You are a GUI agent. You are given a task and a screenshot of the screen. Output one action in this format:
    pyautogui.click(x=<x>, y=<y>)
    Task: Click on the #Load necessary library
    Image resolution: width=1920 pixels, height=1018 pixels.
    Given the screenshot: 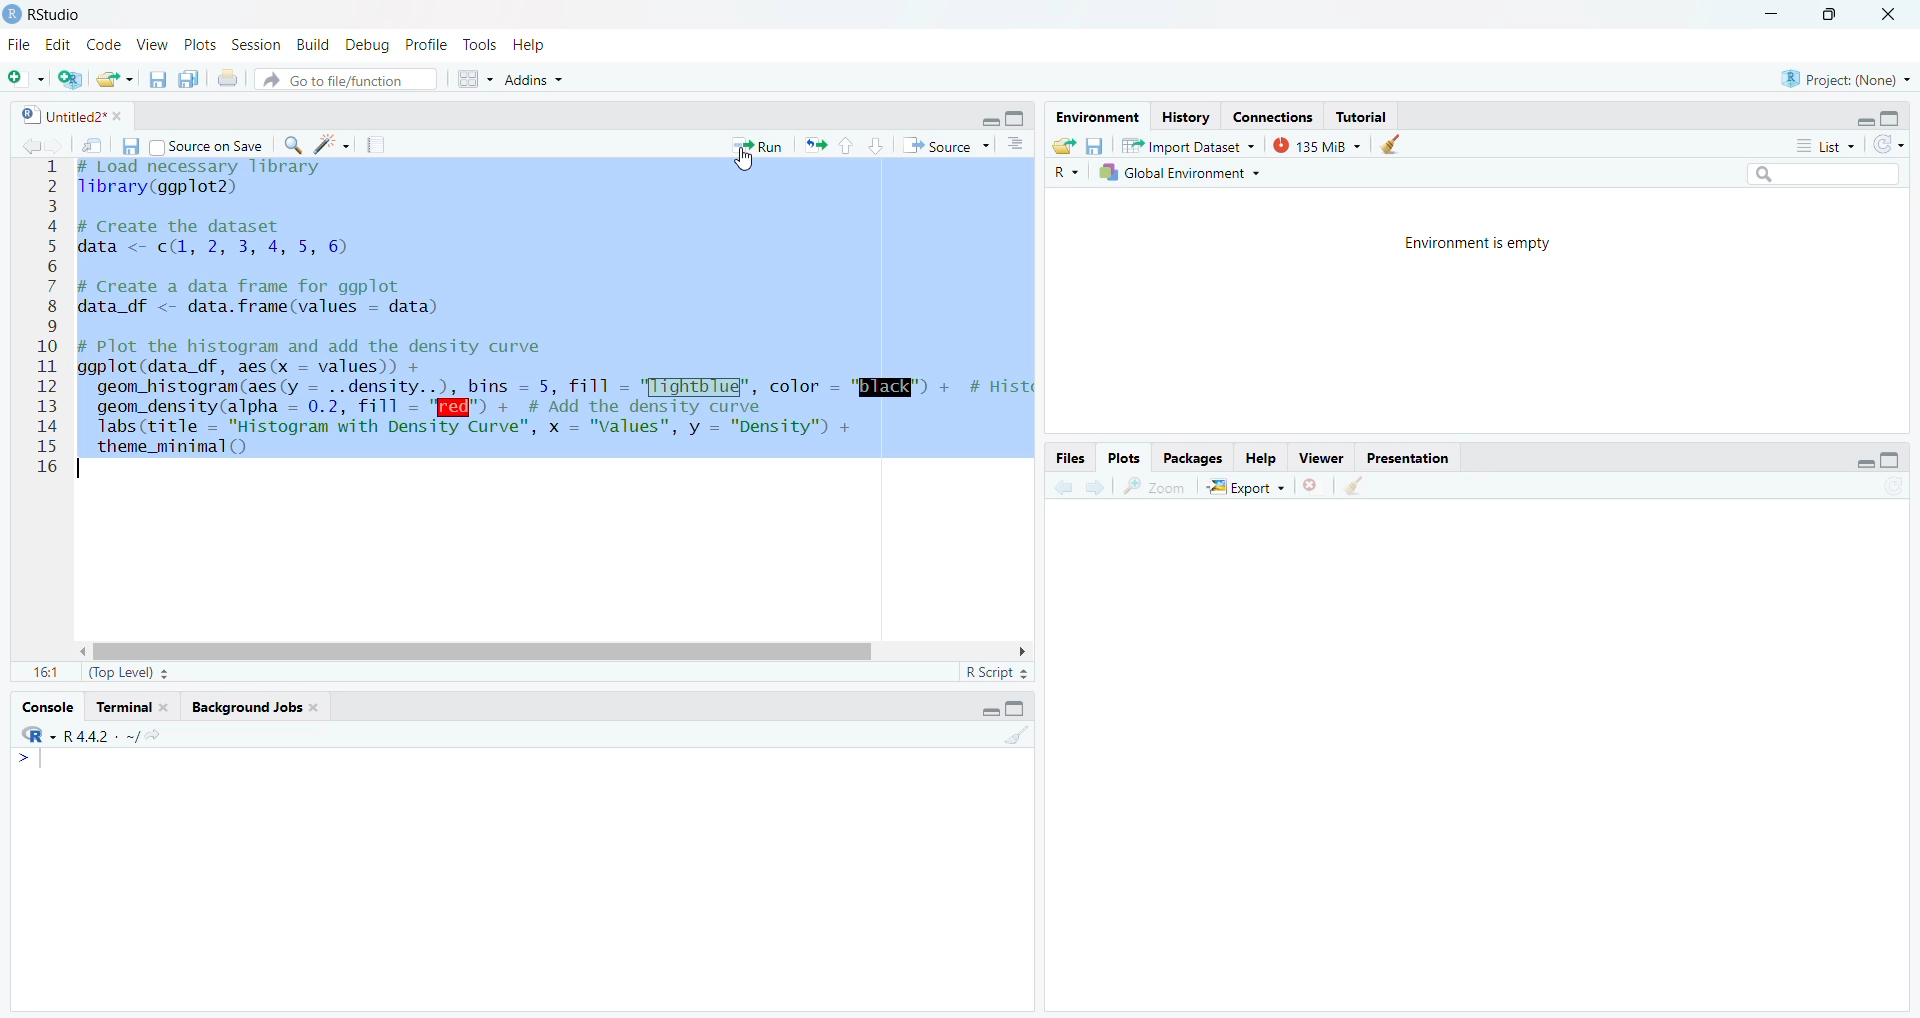 What is the action you would take?
    pyautogui.click(x=203, y=167)
    